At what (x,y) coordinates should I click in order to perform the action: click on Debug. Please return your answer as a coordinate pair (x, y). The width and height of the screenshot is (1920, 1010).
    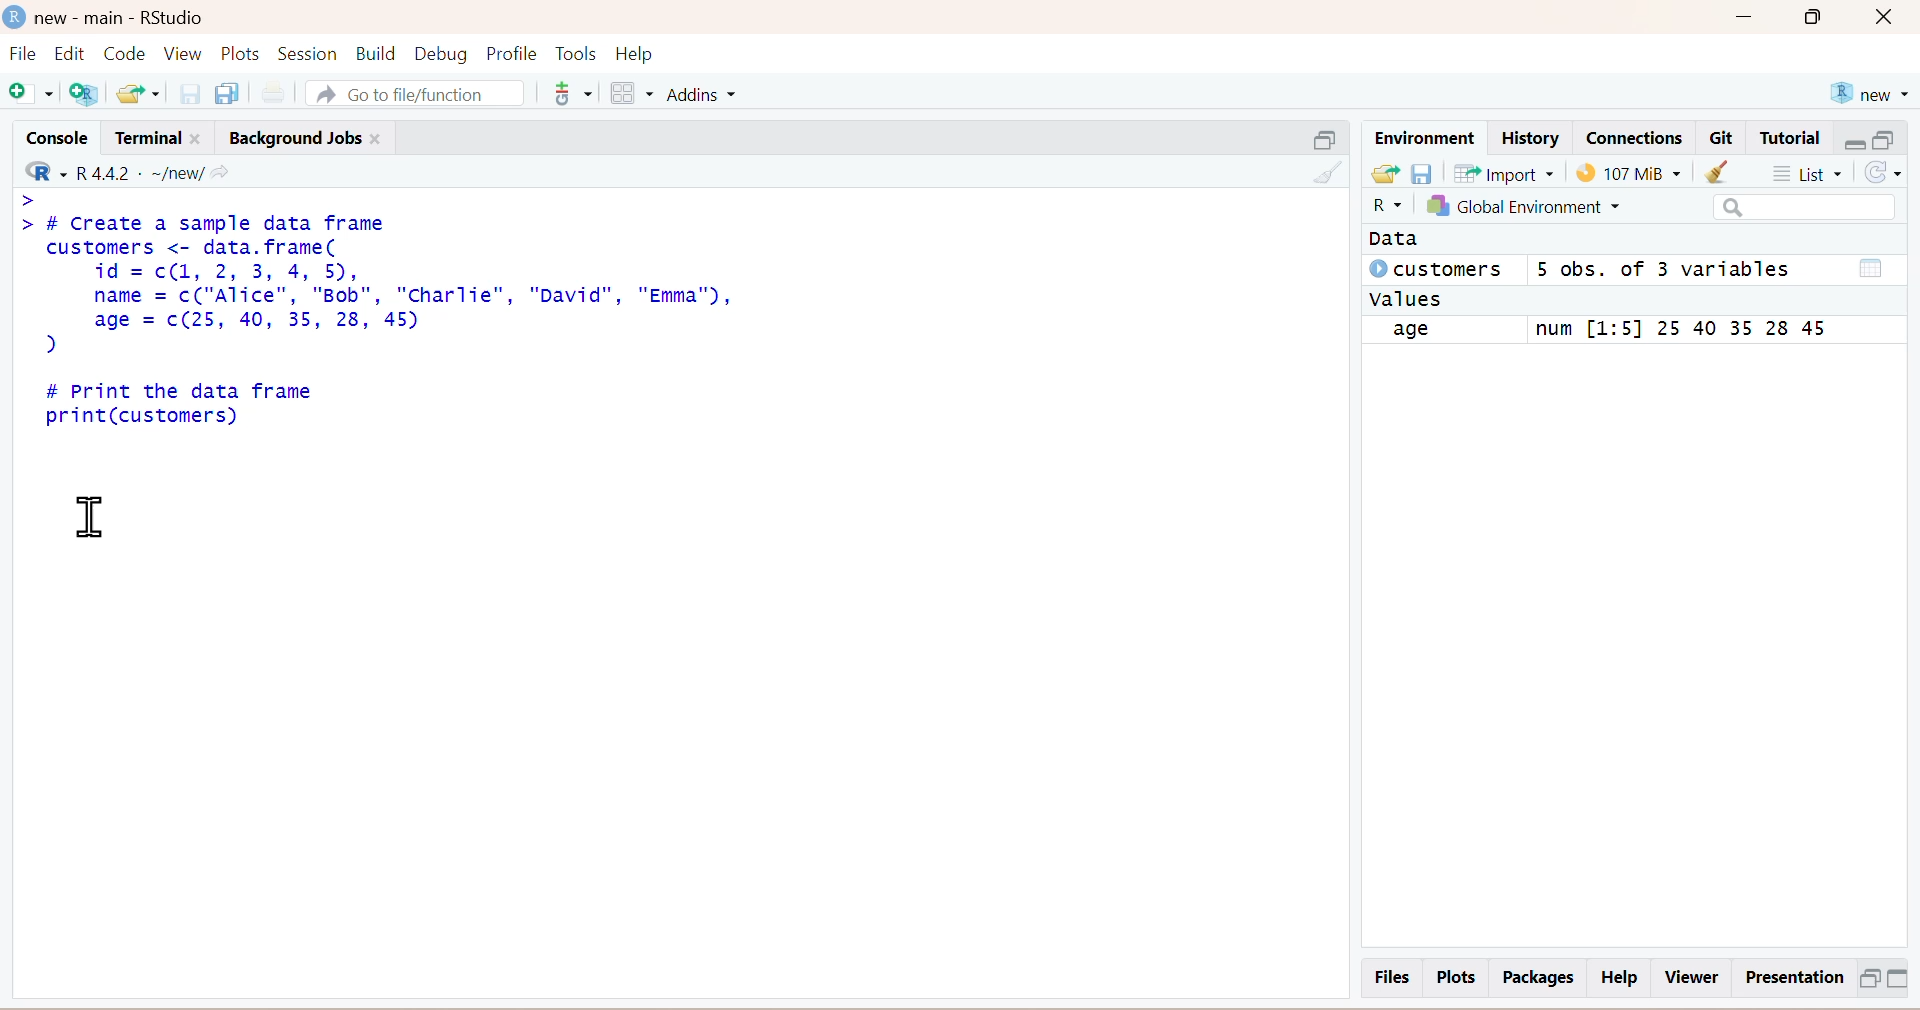
    Looking at the image, I should click on (440, 52).